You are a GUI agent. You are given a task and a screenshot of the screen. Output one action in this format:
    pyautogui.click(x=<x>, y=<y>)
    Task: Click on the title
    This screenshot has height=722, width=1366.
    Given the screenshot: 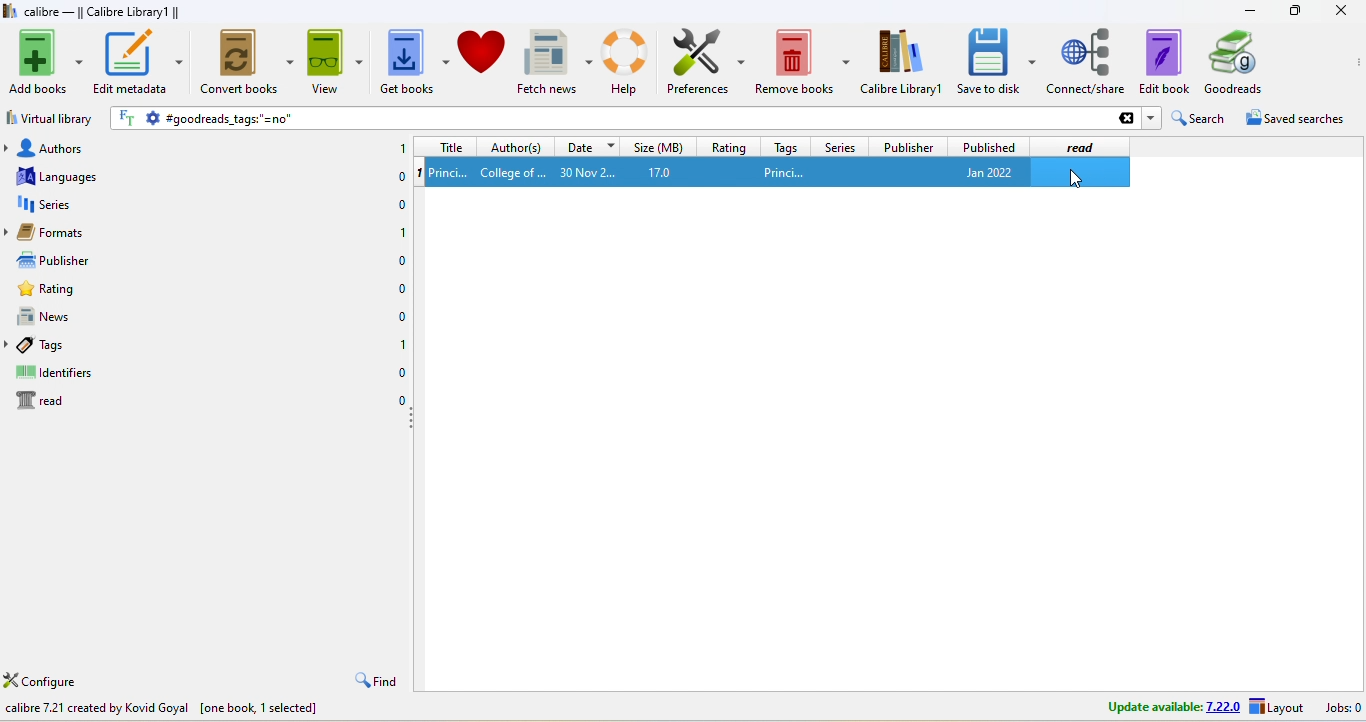 What is the action you would take?
    pyautogui.click(x=444, y=147)
    